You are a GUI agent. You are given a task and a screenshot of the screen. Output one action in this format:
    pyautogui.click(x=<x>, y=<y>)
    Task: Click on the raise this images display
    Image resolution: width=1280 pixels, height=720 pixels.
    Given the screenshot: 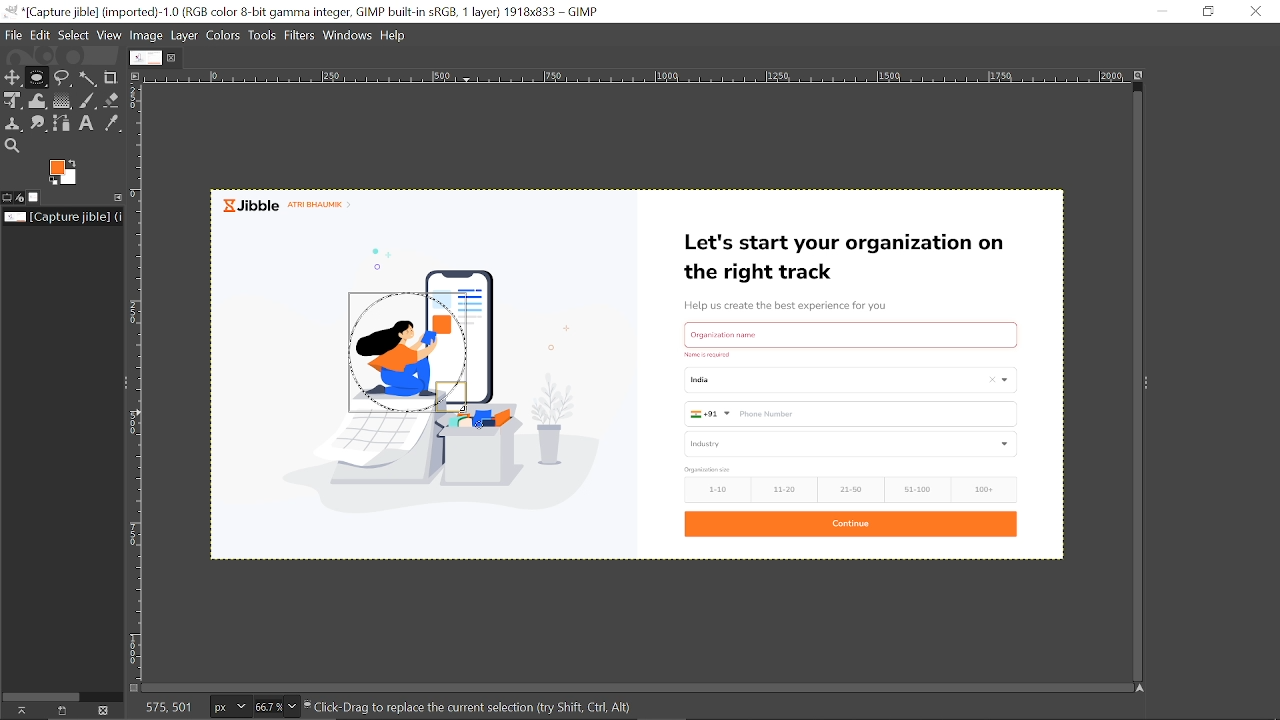 What is the action you would take?
    pyautogui.click(x=18, y=711)
    